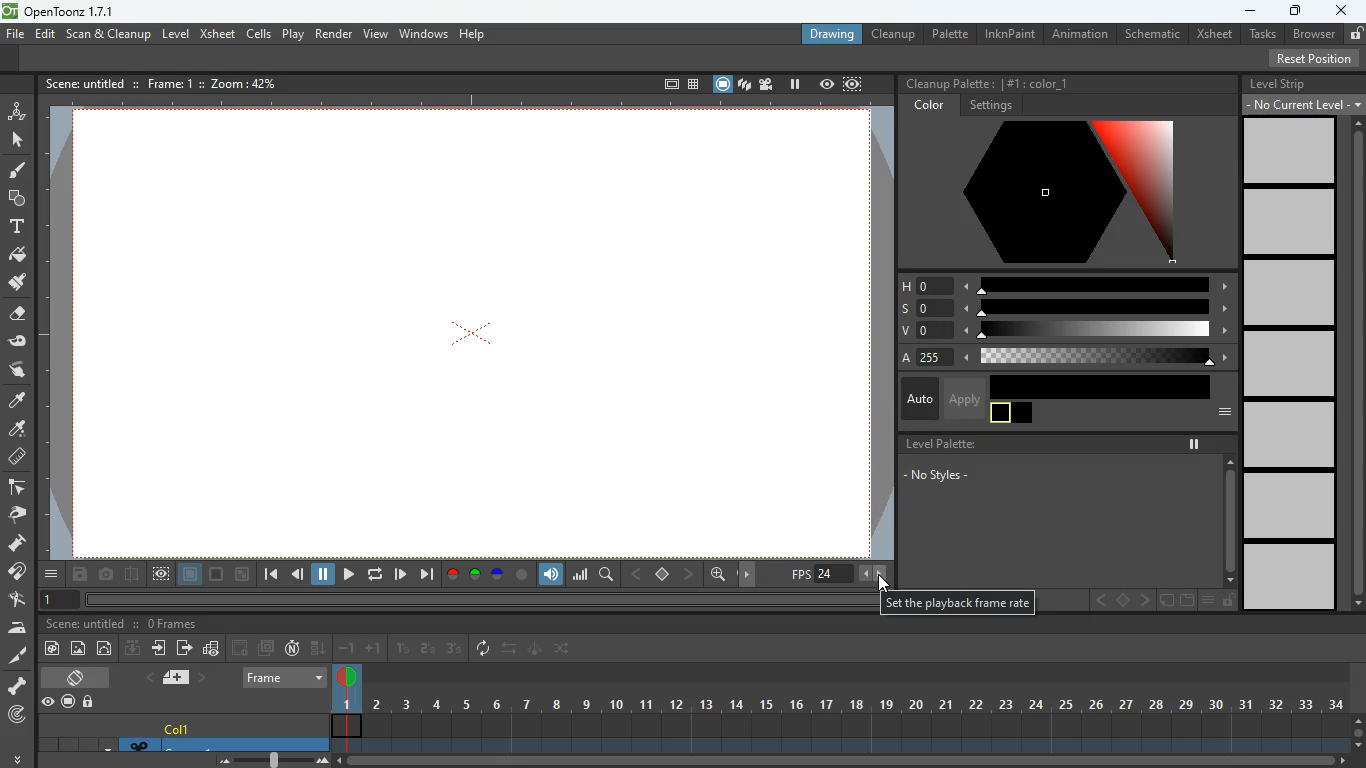 This screenshot has height=768, width=1366. What do you see at coordinates (14, 458) in the screenshot?
I see `measure` at bounding box center [14, 458].